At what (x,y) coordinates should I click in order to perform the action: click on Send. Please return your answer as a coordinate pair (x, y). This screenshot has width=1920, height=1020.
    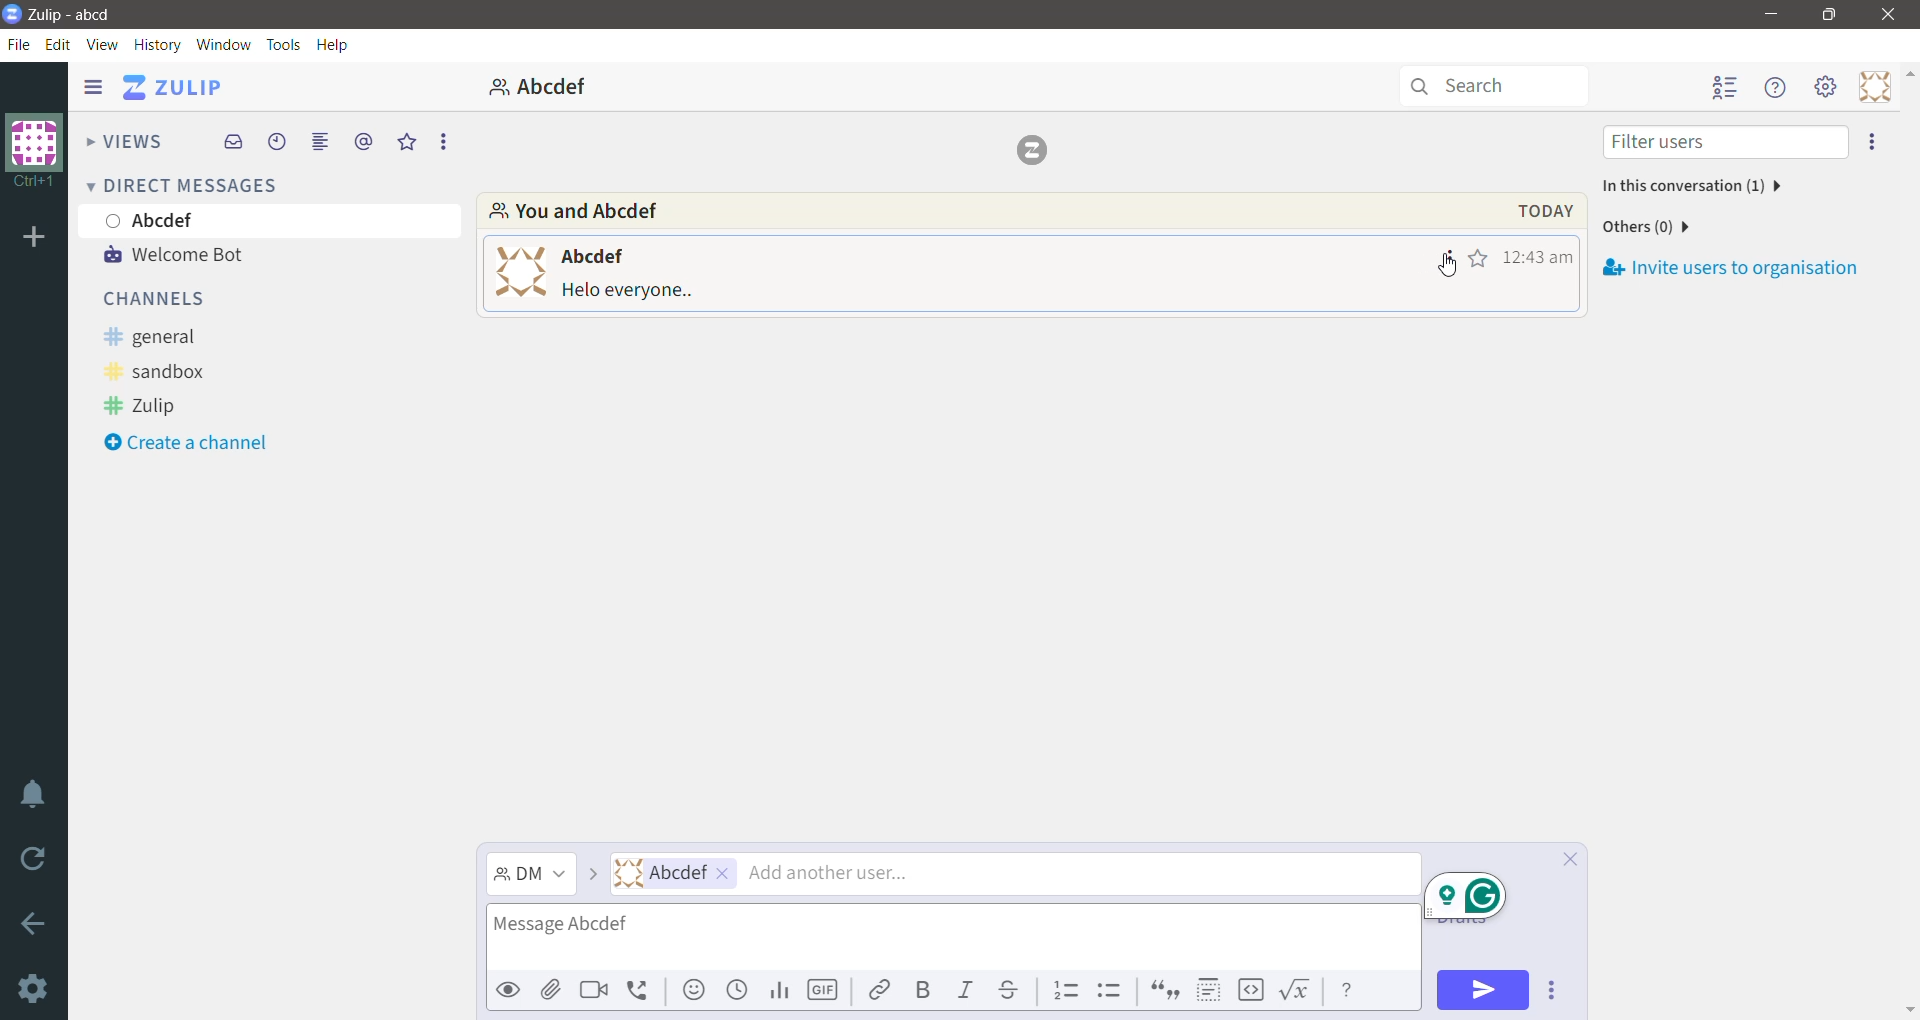
    Looking at the image, I should click on (1483, 990).